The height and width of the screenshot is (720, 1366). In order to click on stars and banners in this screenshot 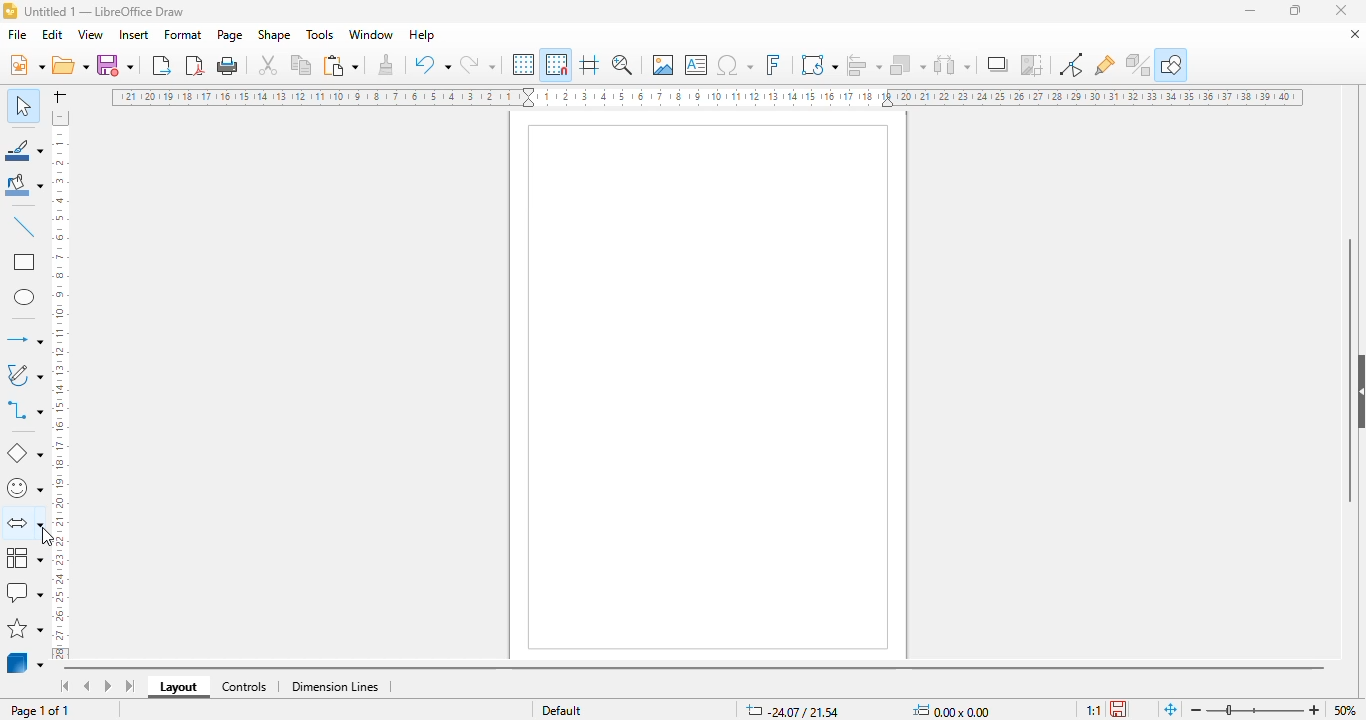, I will do `click(25, 628)`.